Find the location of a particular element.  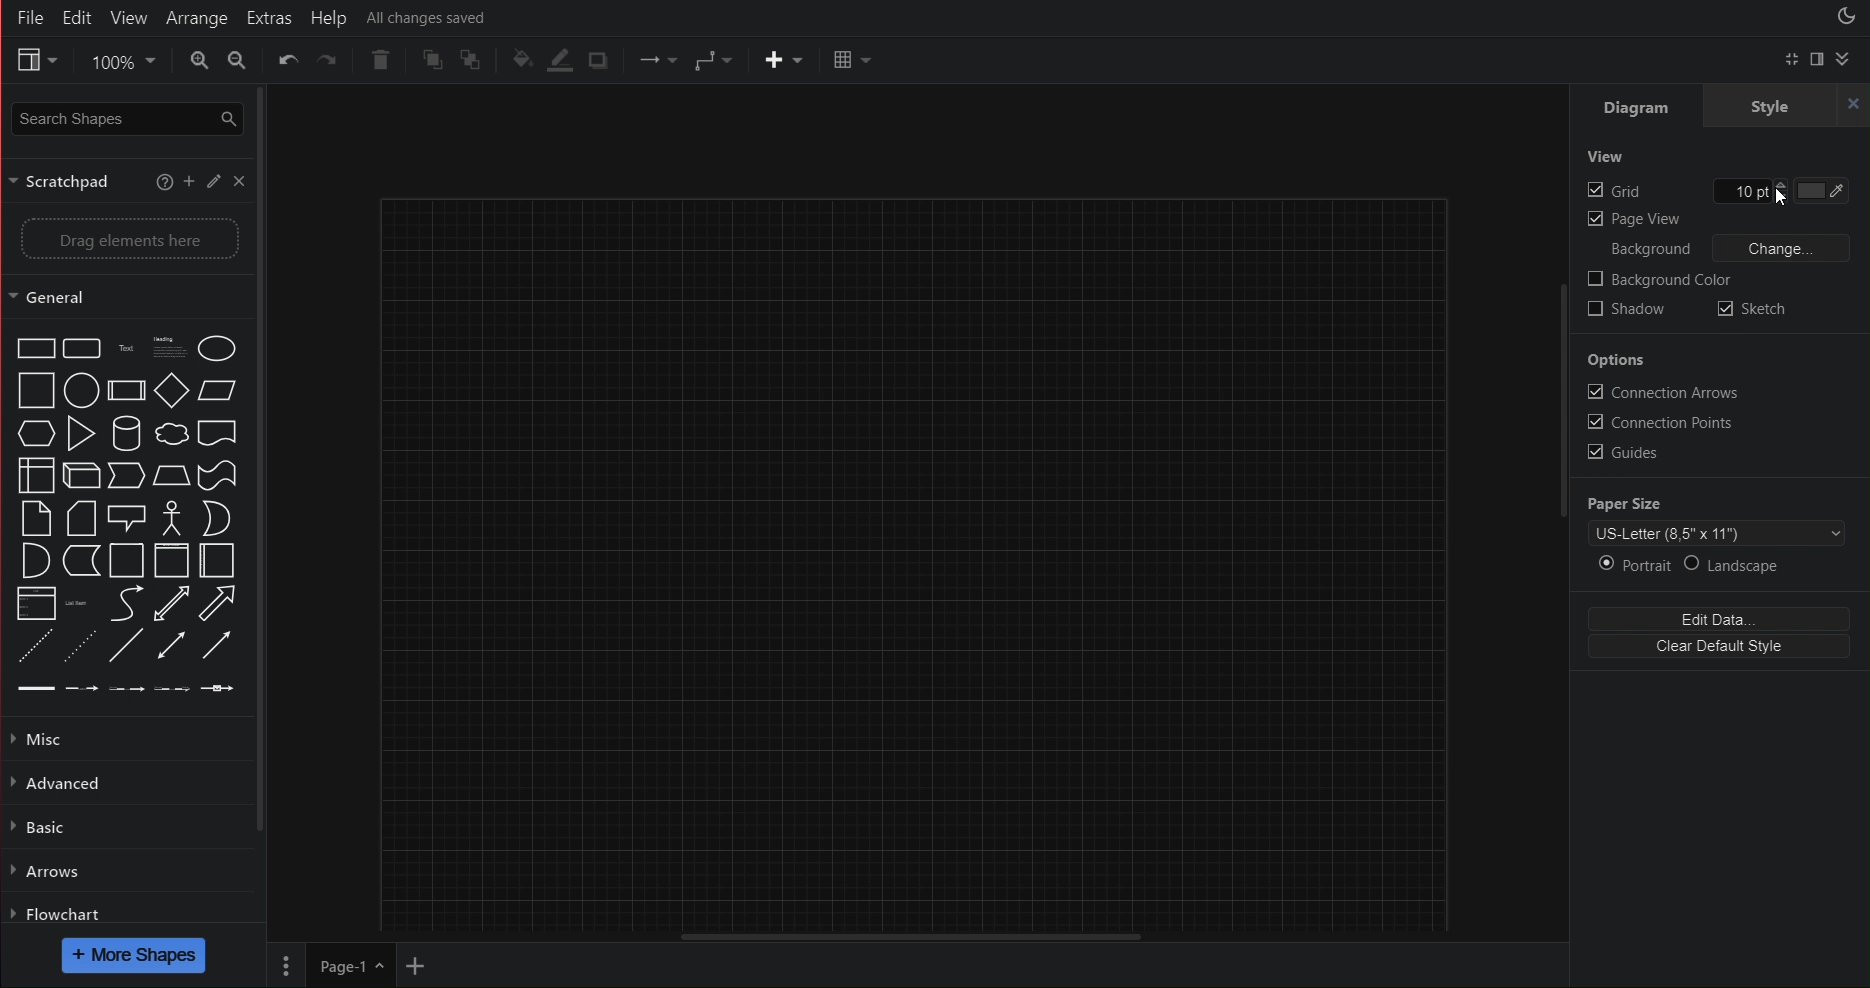

top header is located at coordinates (168, 559).